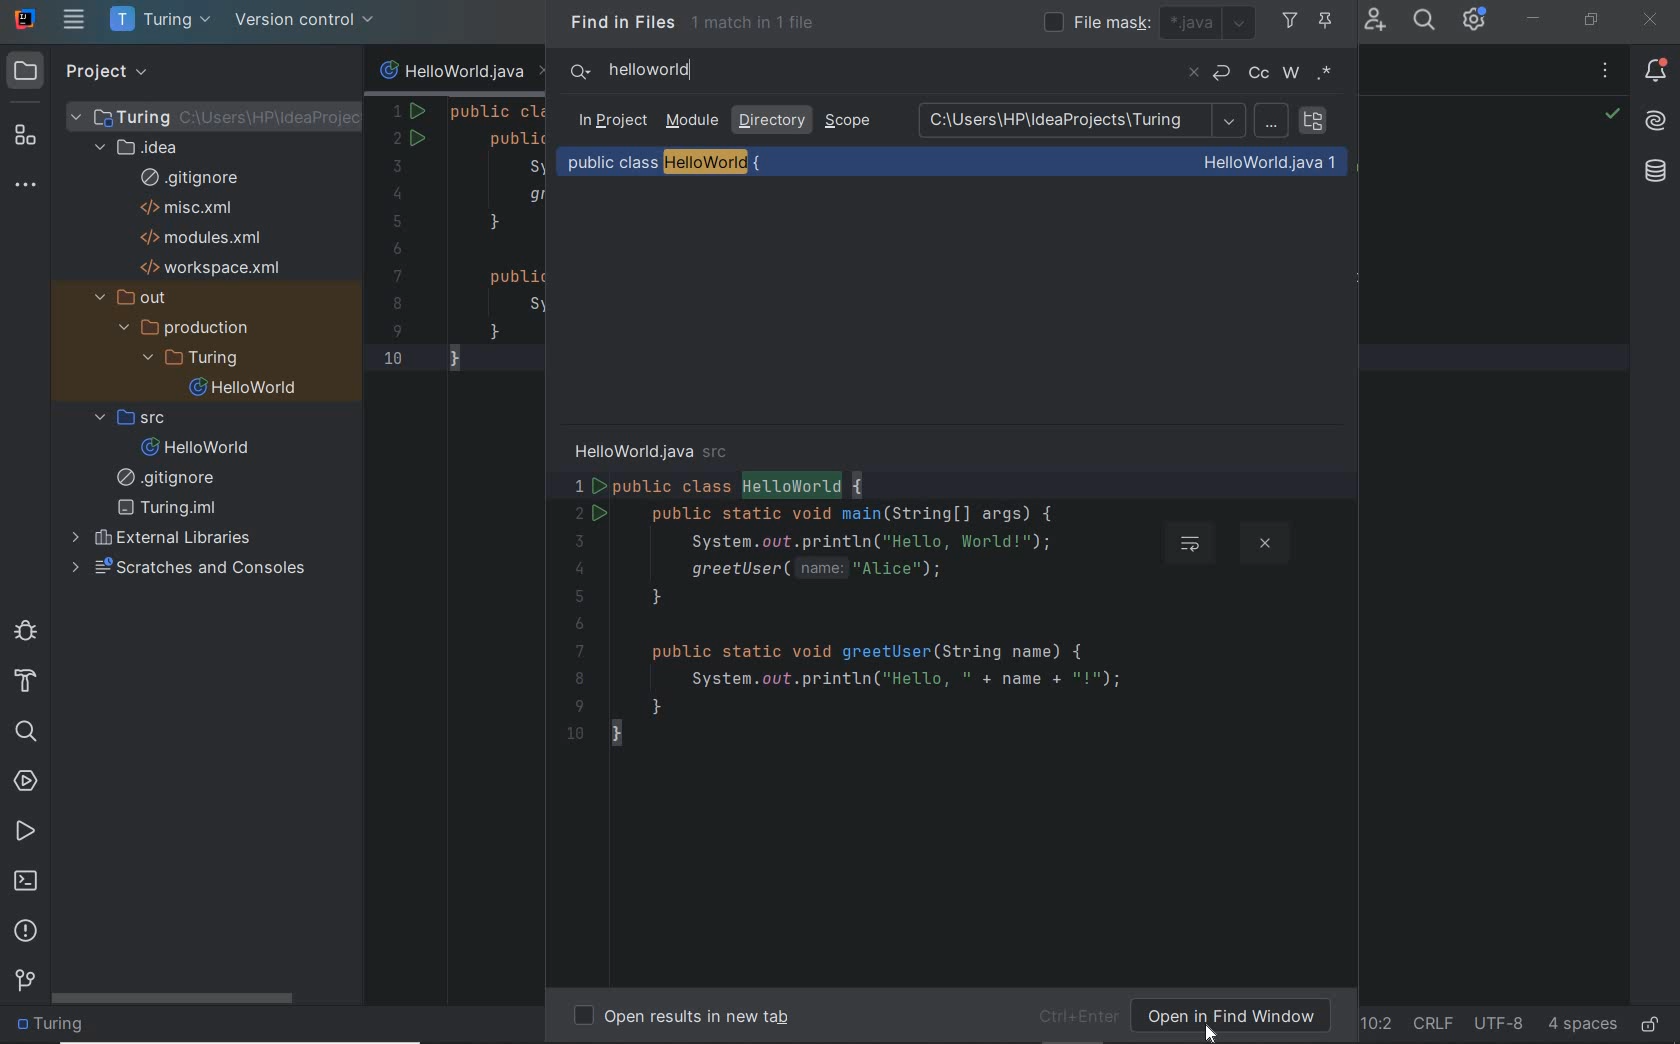 The image size is (1680, 1044). Describe the element at coordinates (1317, 121) in the screenshot. I see `search recursively in subdirectories` at that location.